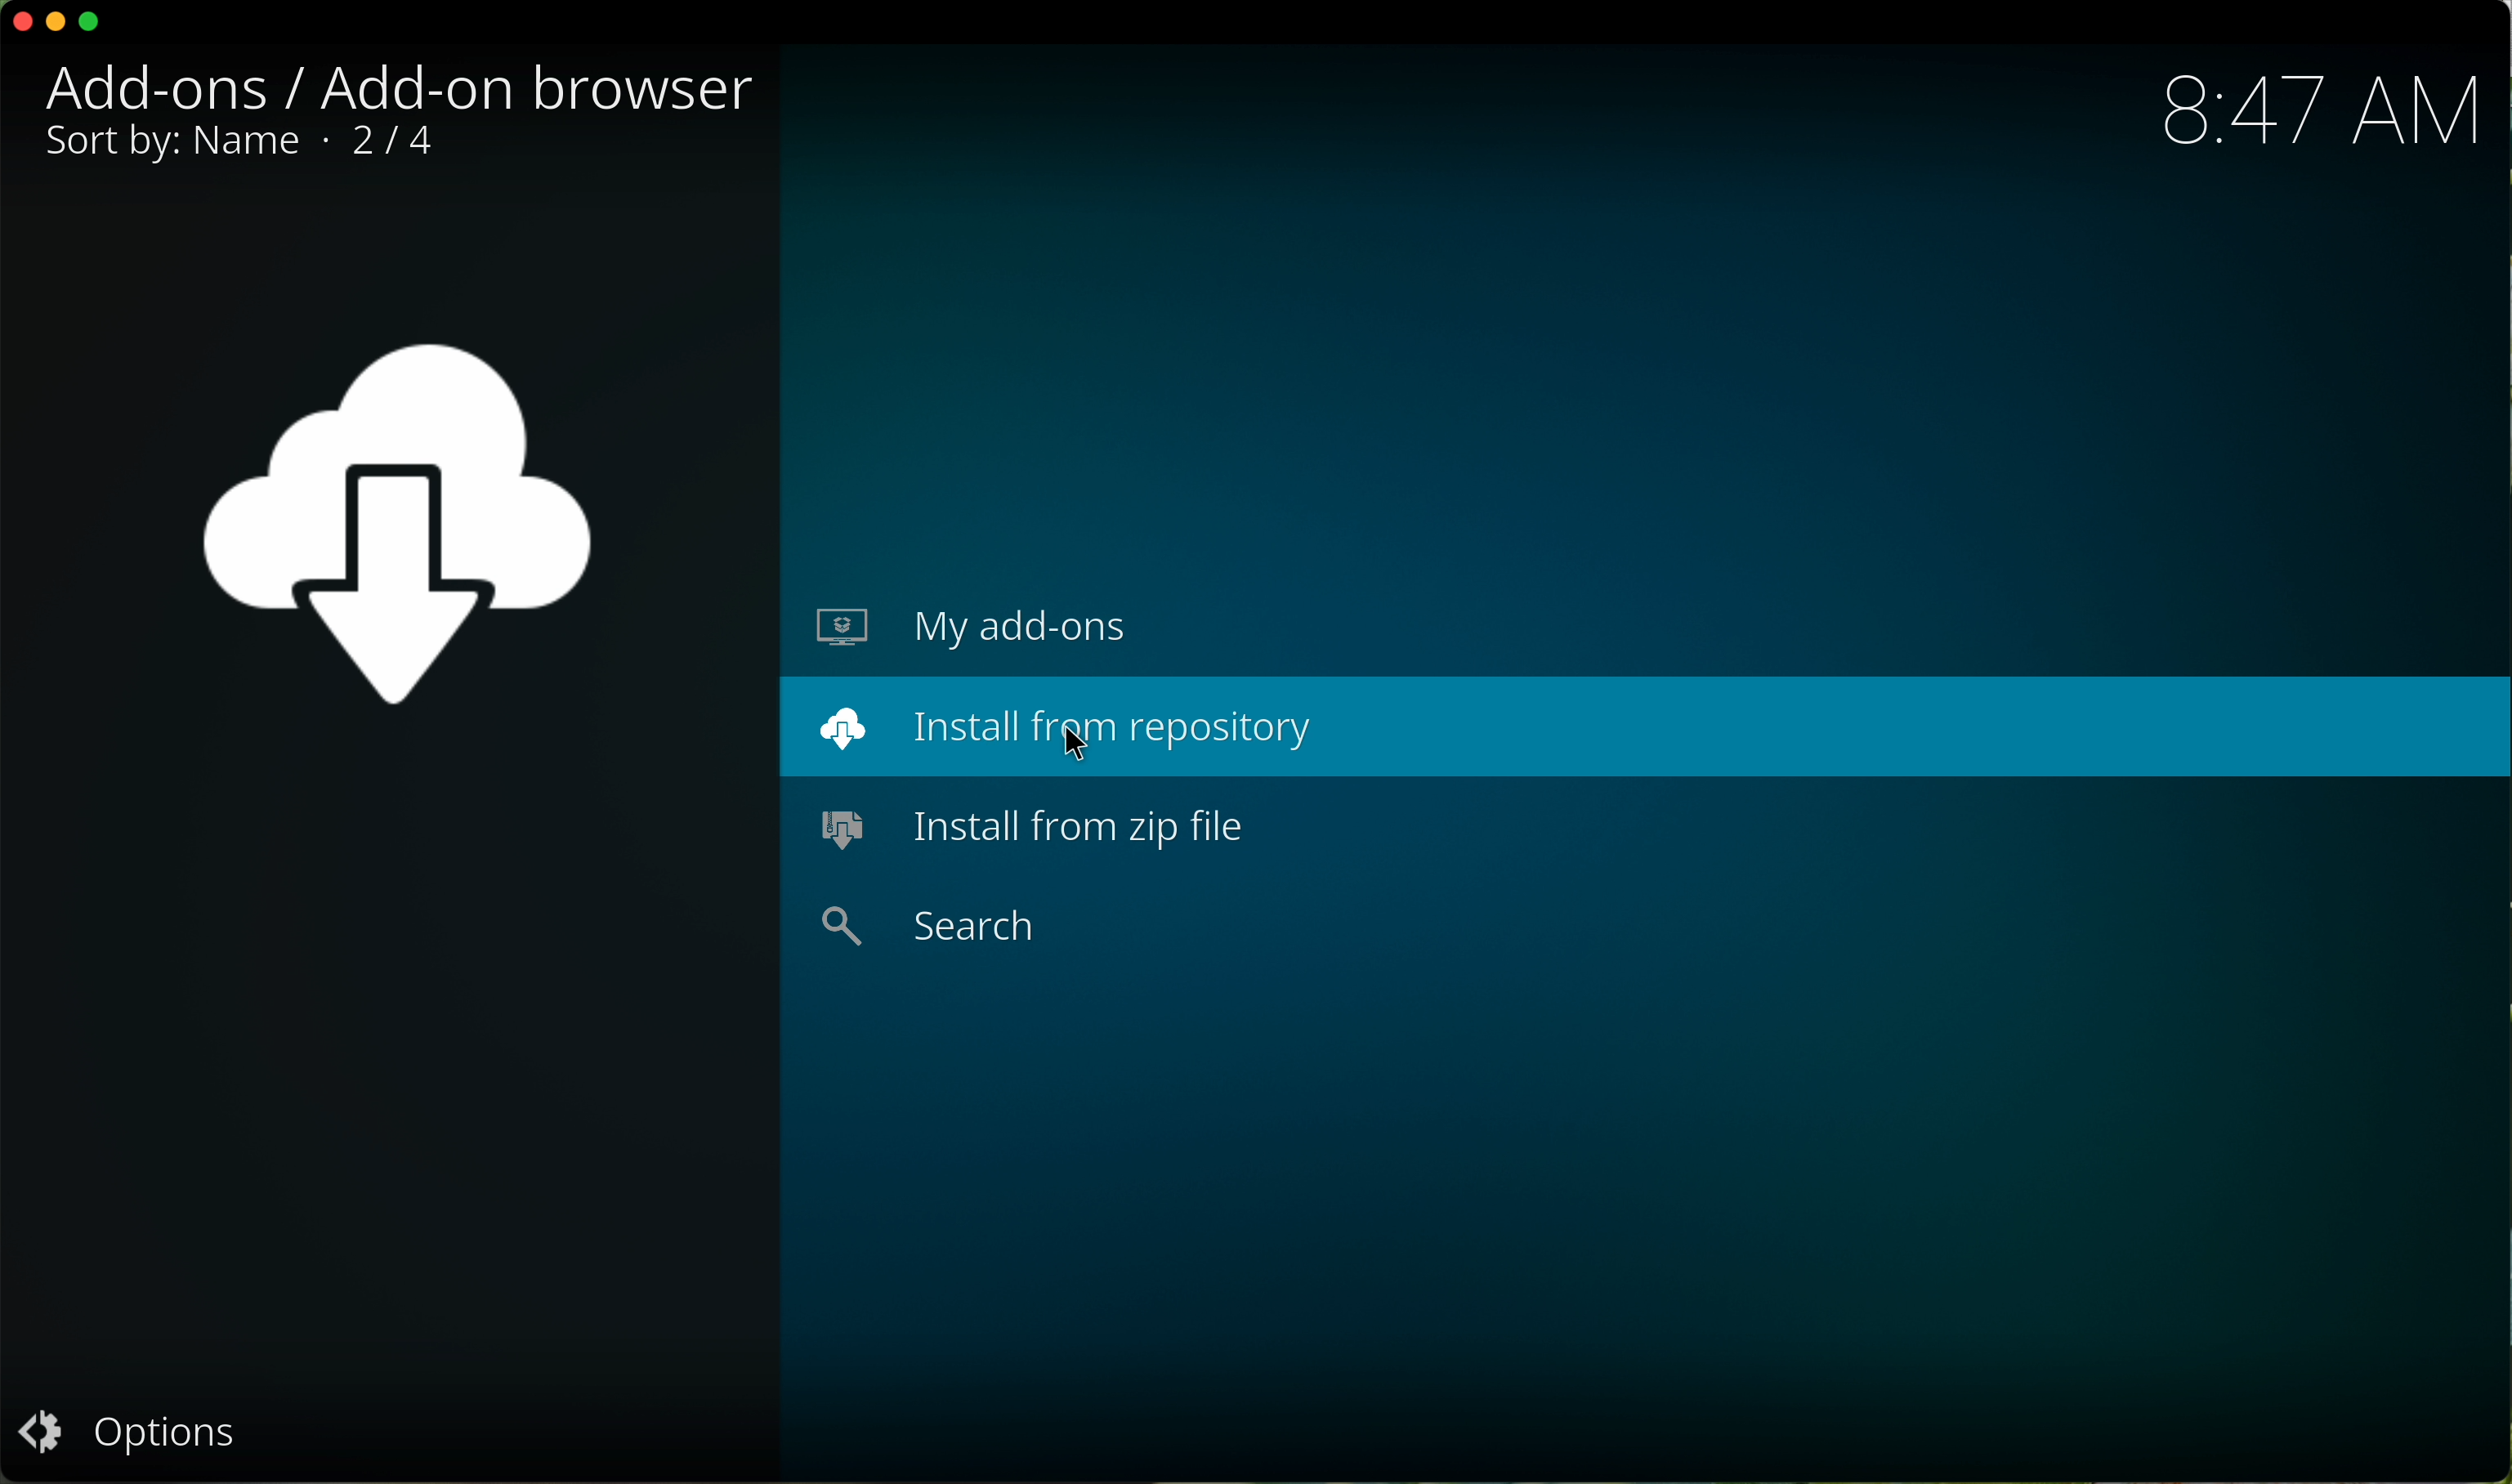  What do you see at coordinates (383, 514) in the screenshot?
I see `add-ons icon` at bounding box center [383, 514].